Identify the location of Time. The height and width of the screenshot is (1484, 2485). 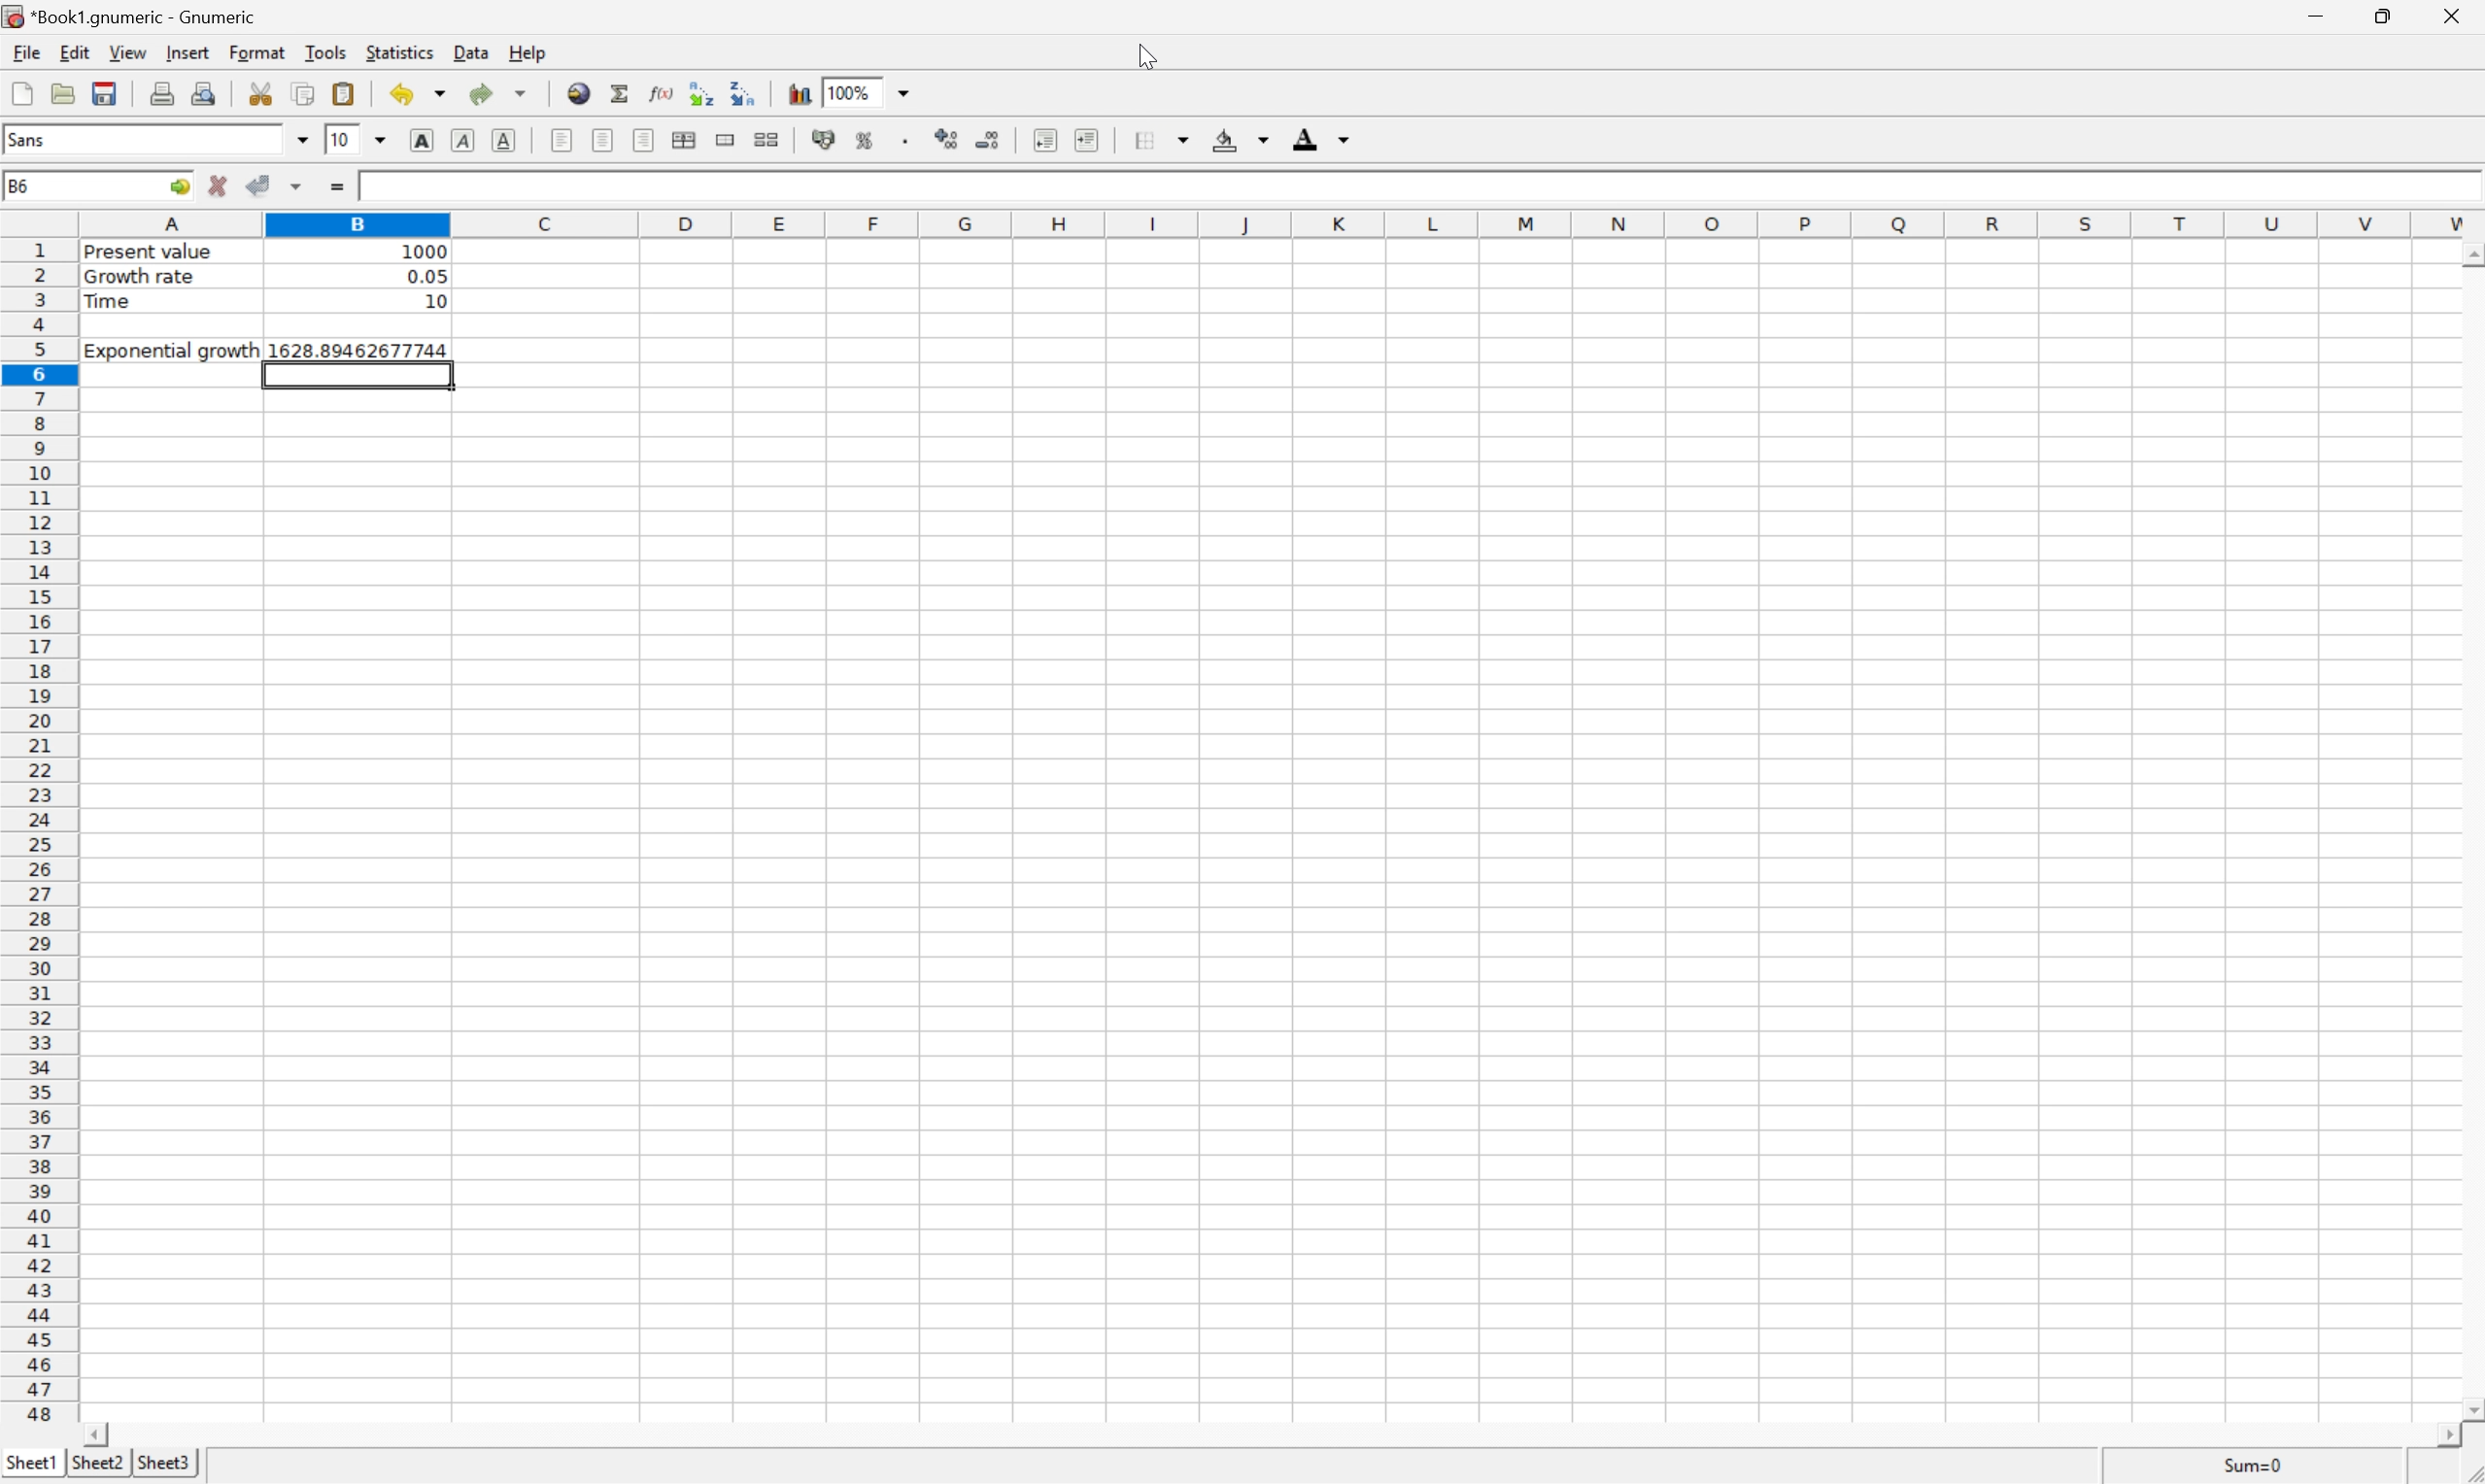
(110, 301).